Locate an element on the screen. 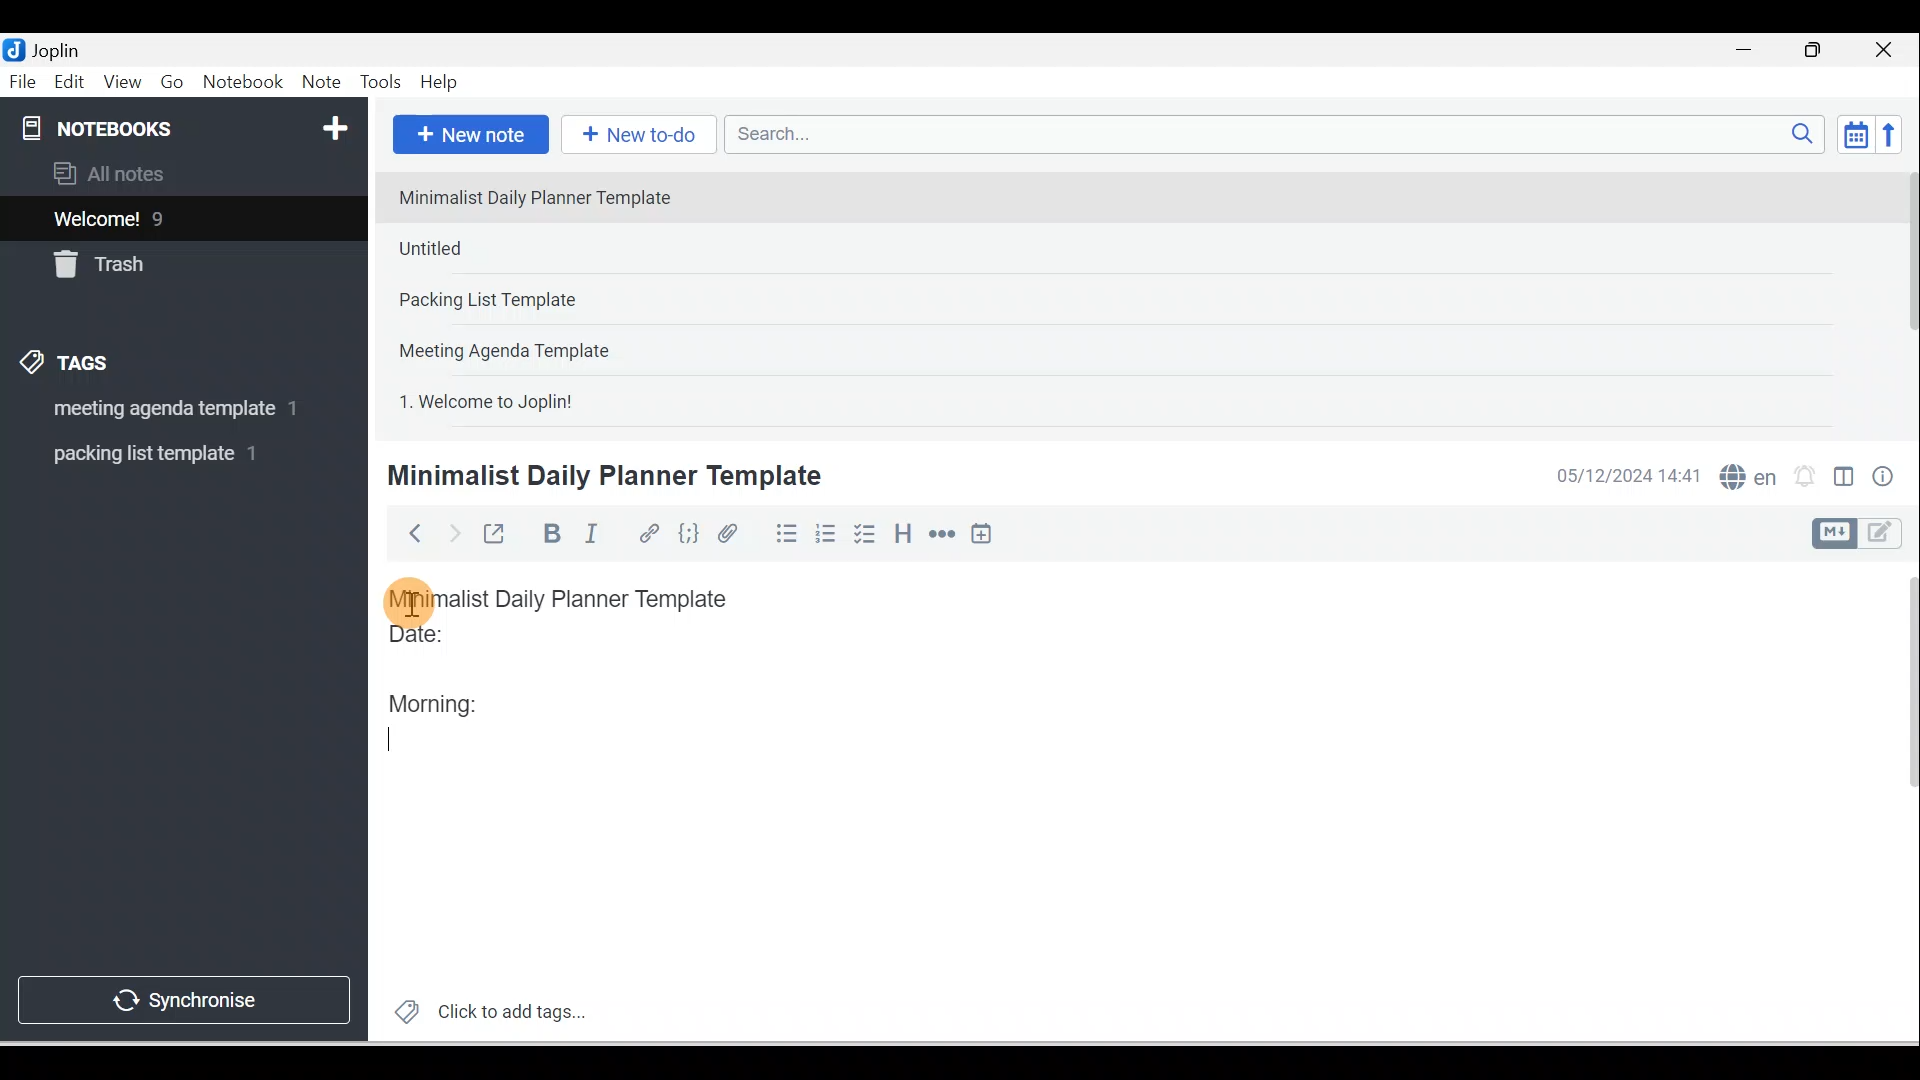 The width and height of the screenshot is (1920, 1080). Bulleted list is located at coordinates (782, 533).